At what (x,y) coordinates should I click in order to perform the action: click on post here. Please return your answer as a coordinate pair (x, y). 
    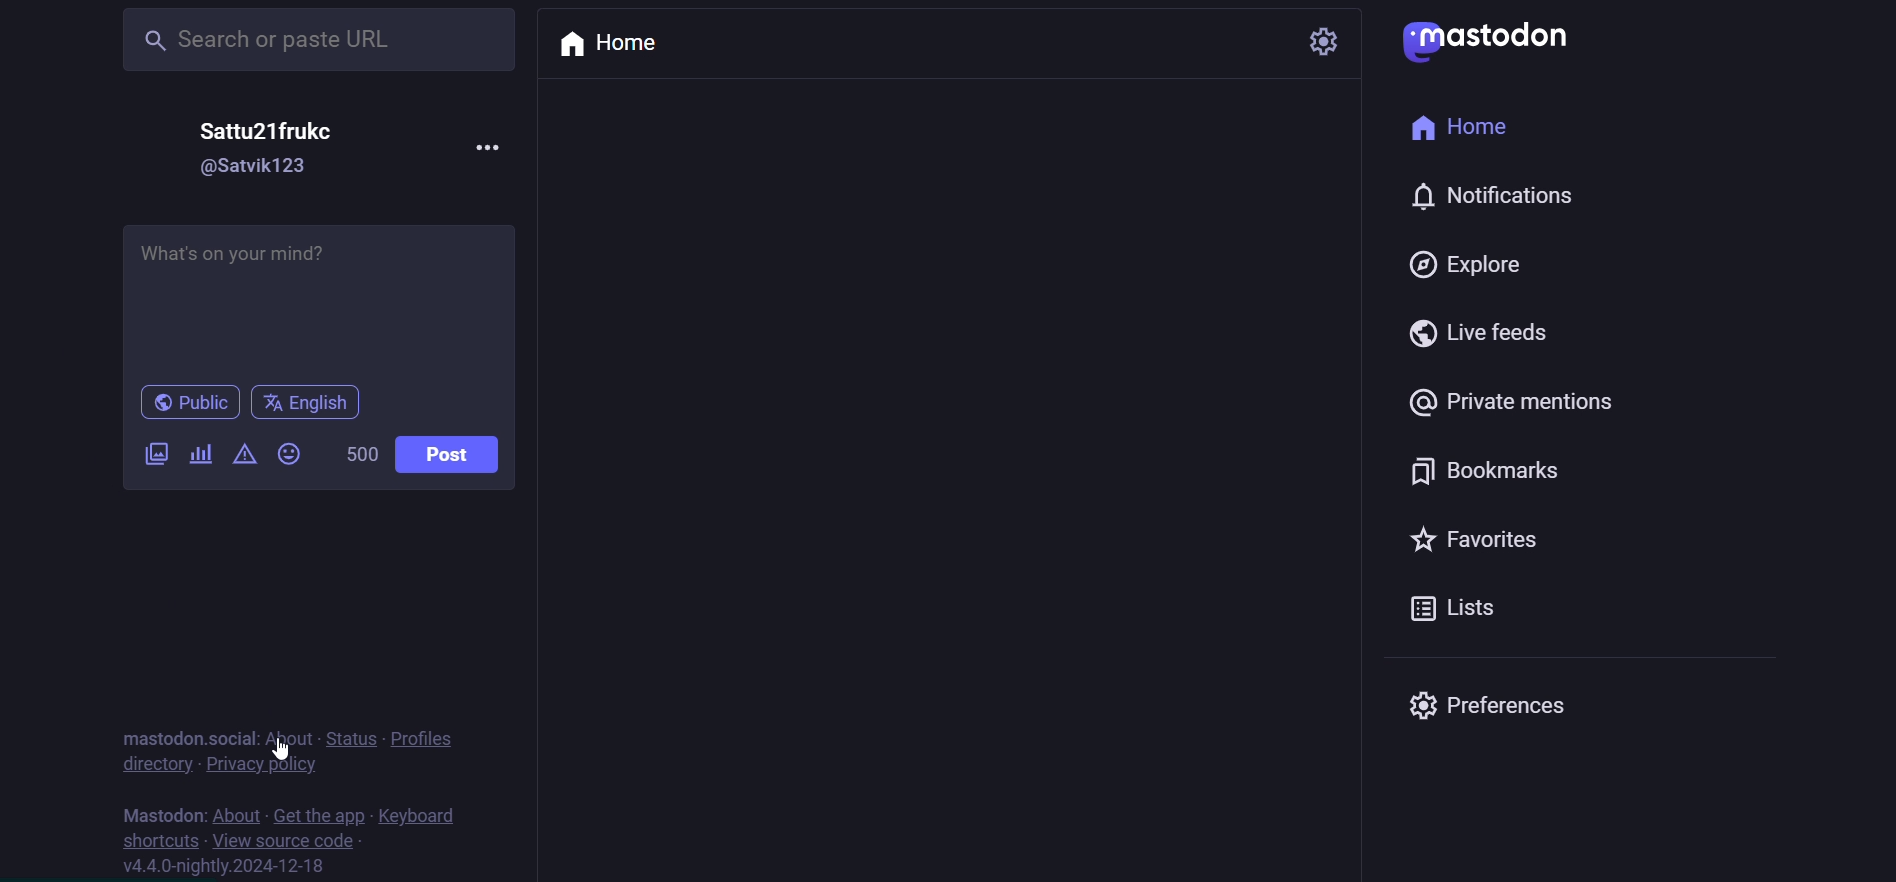
    Looking at the image, I should click on (315, 294).